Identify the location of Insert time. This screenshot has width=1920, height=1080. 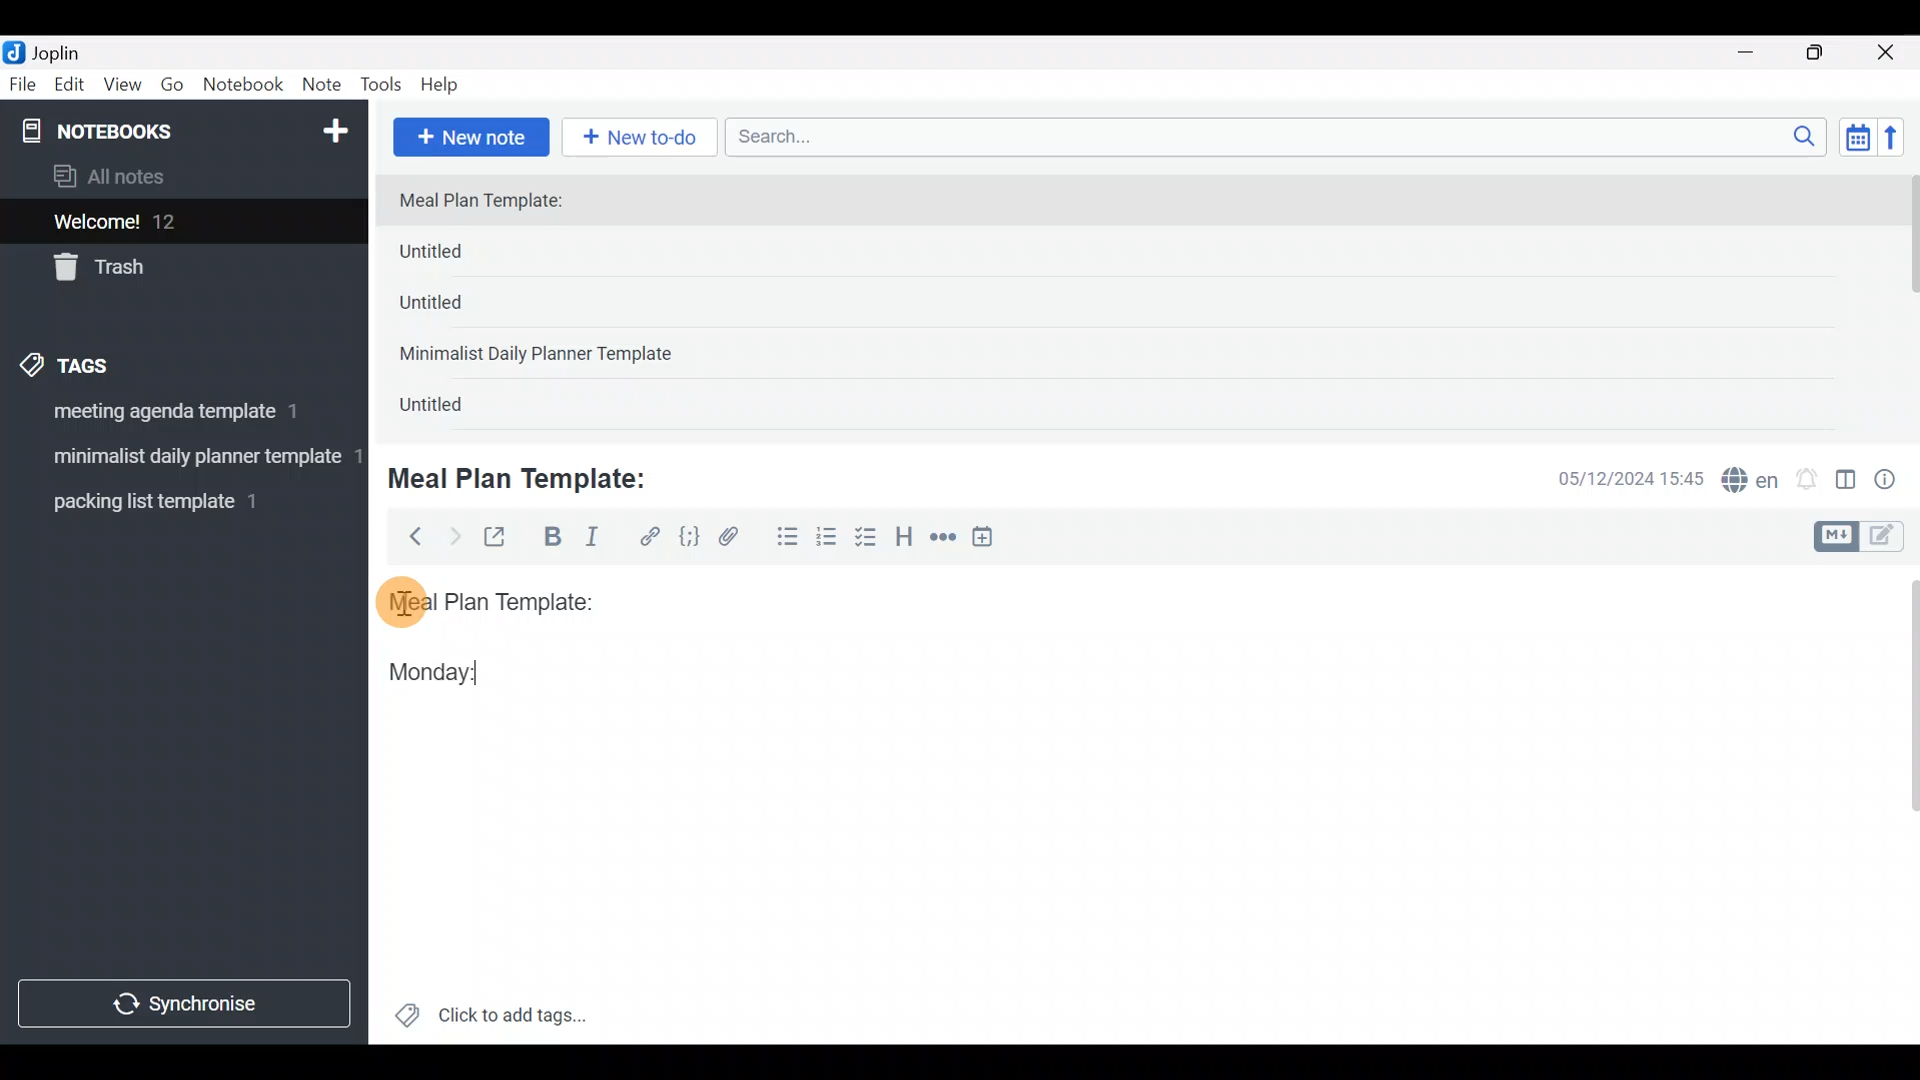
(992, 540).